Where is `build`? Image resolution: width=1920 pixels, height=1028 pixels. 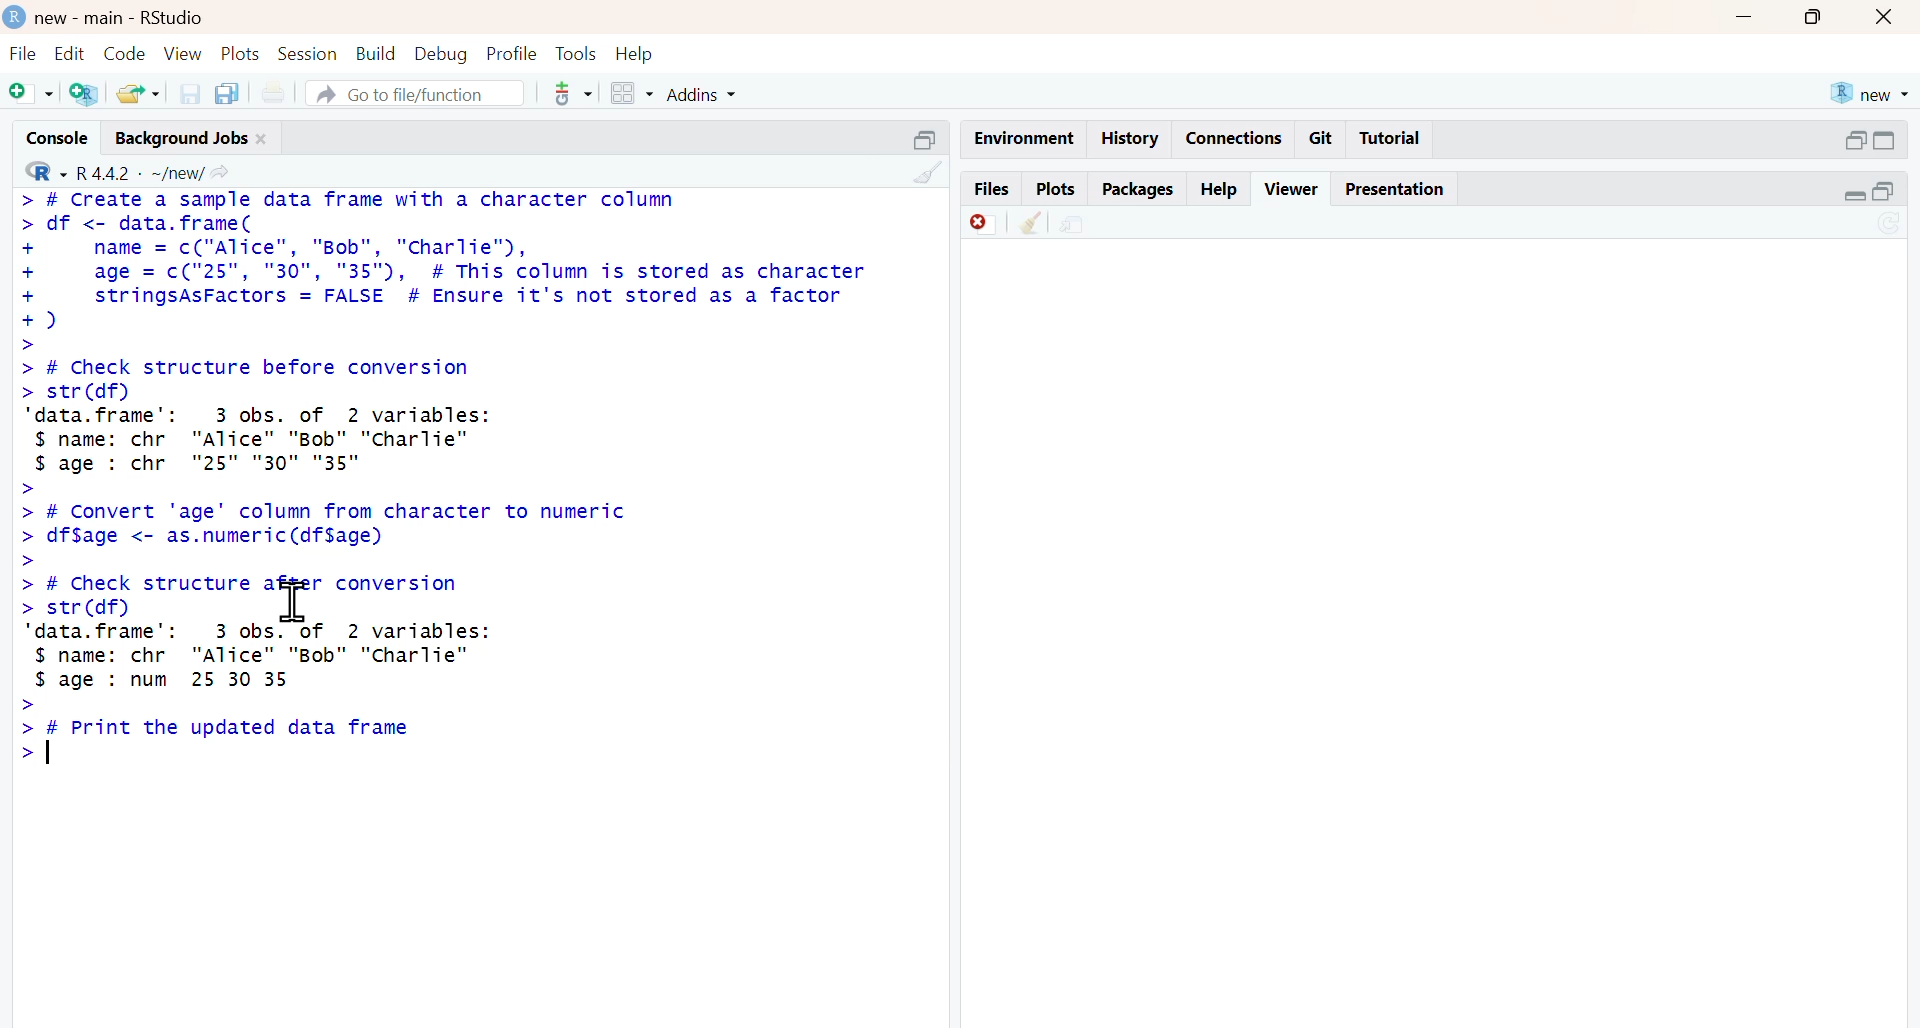
build is located at coordinates (377, 54).